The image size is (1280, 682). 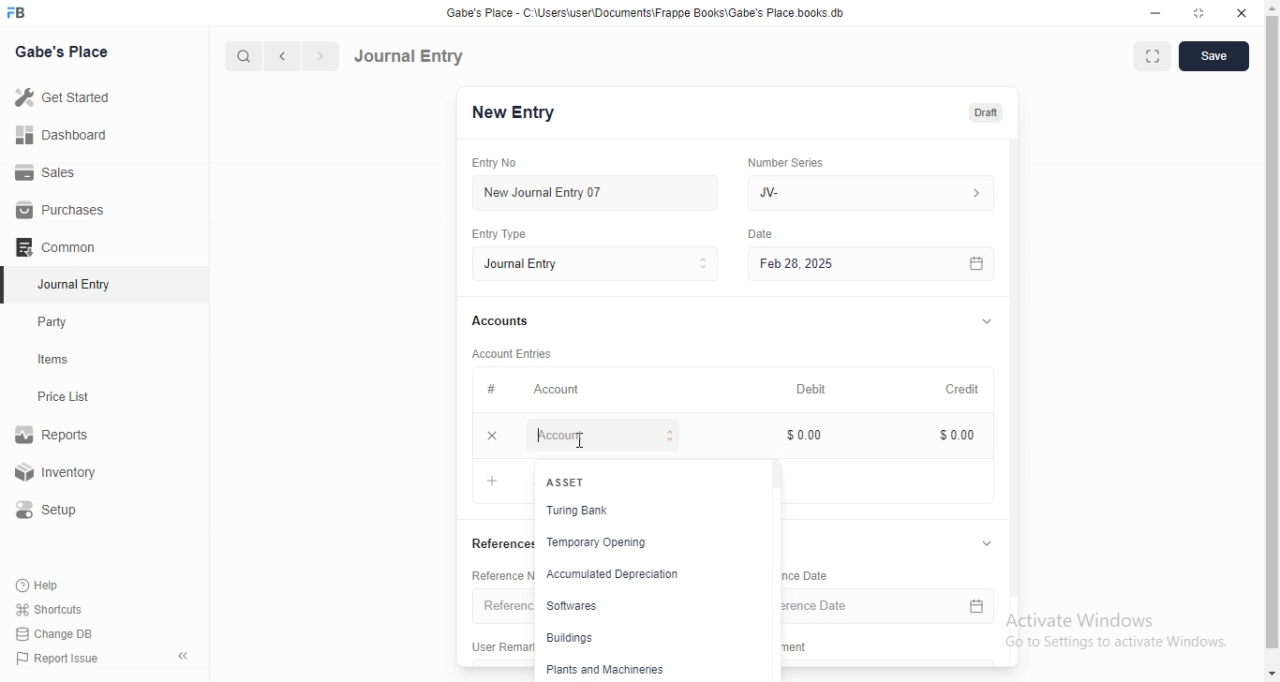 What do you see at coordinates (62, 397) in the screenshot?
I see `Price List` at bounding box center [62, 397].